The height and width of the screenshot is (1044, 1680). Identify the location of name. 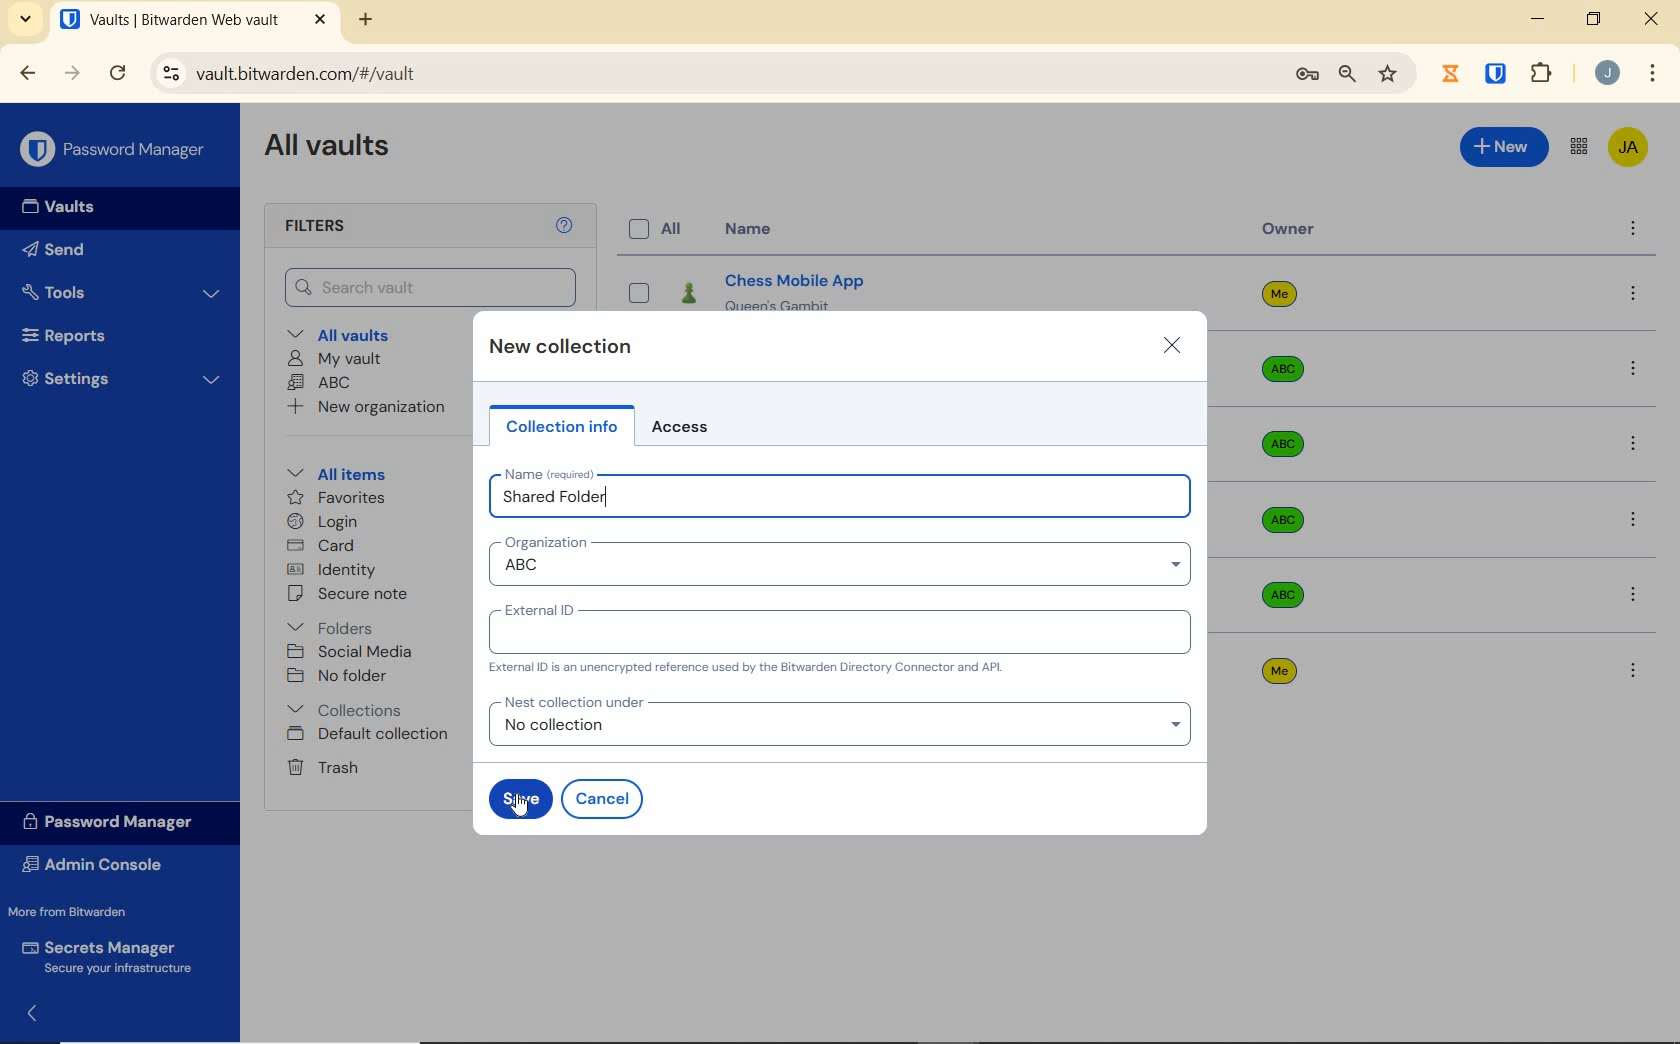
(546, 473).